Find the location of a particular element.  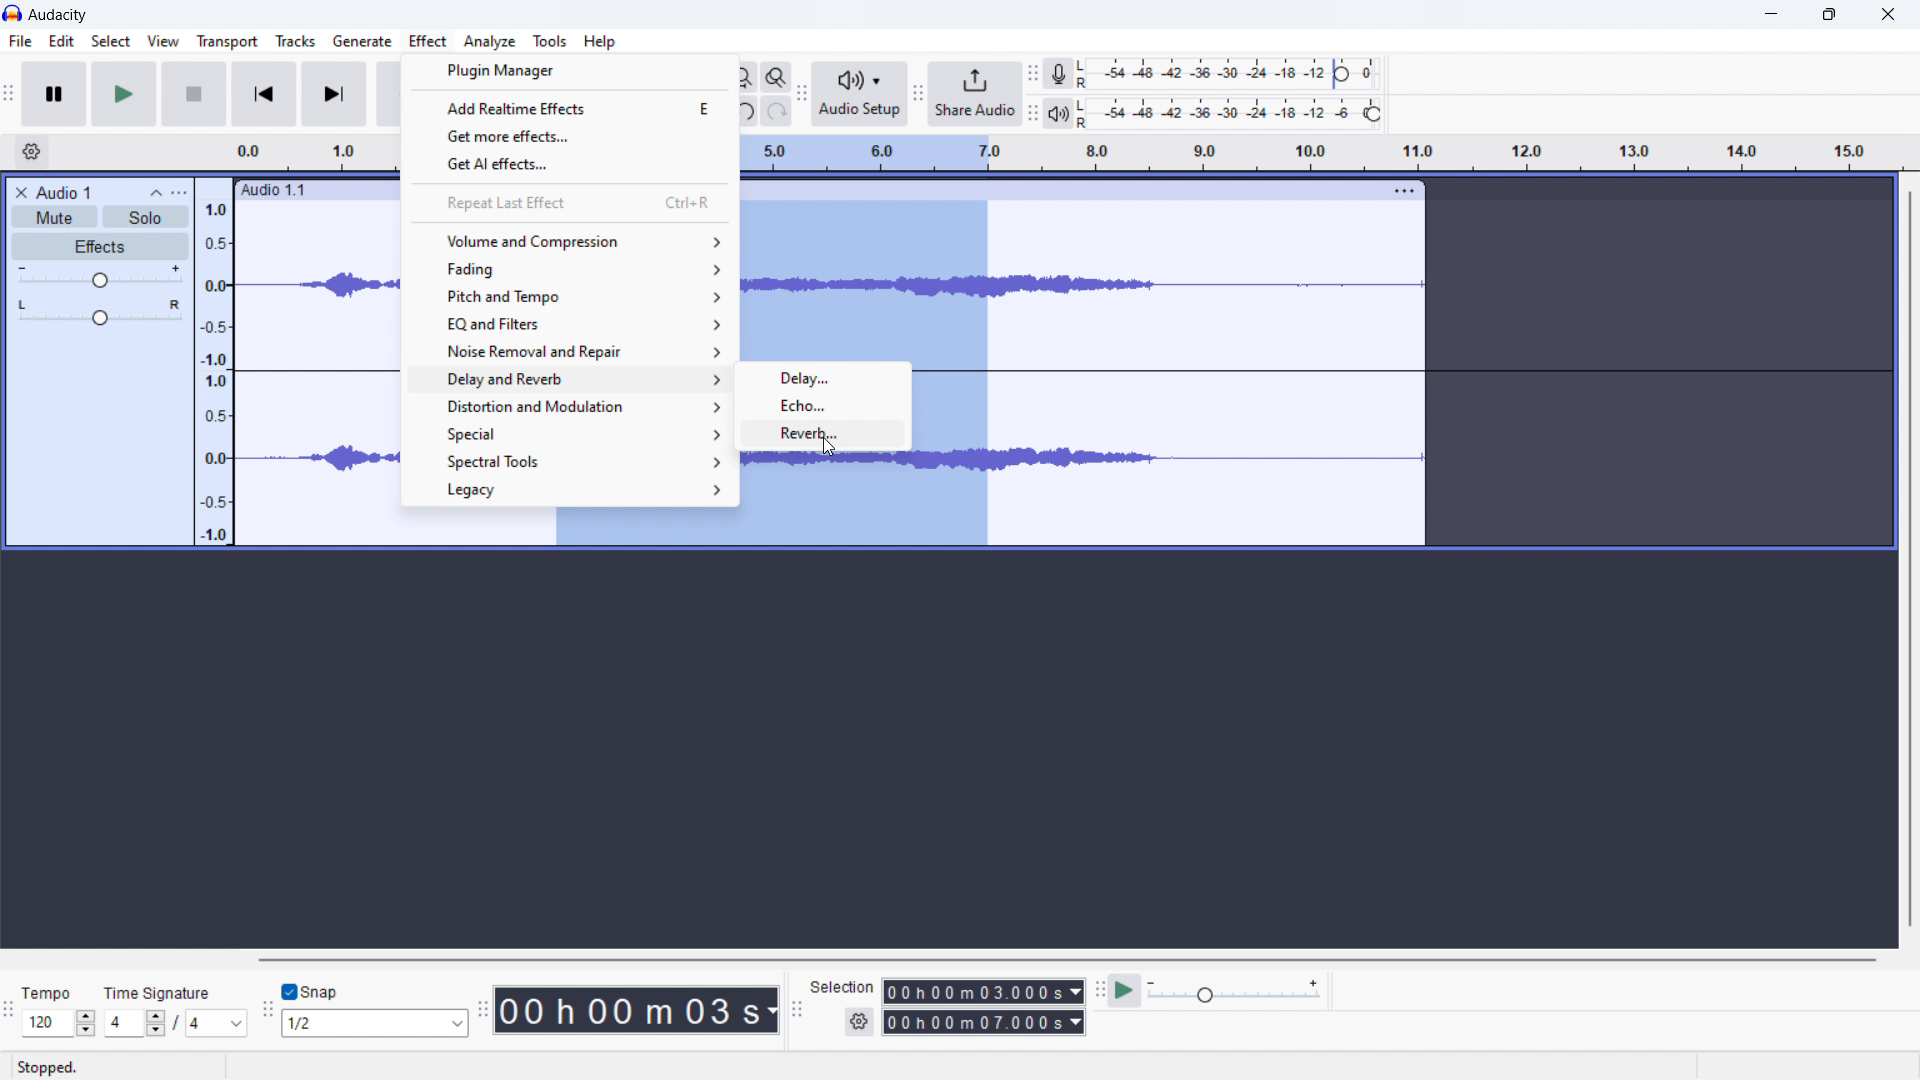

logo is located at coordinates (14, 13).